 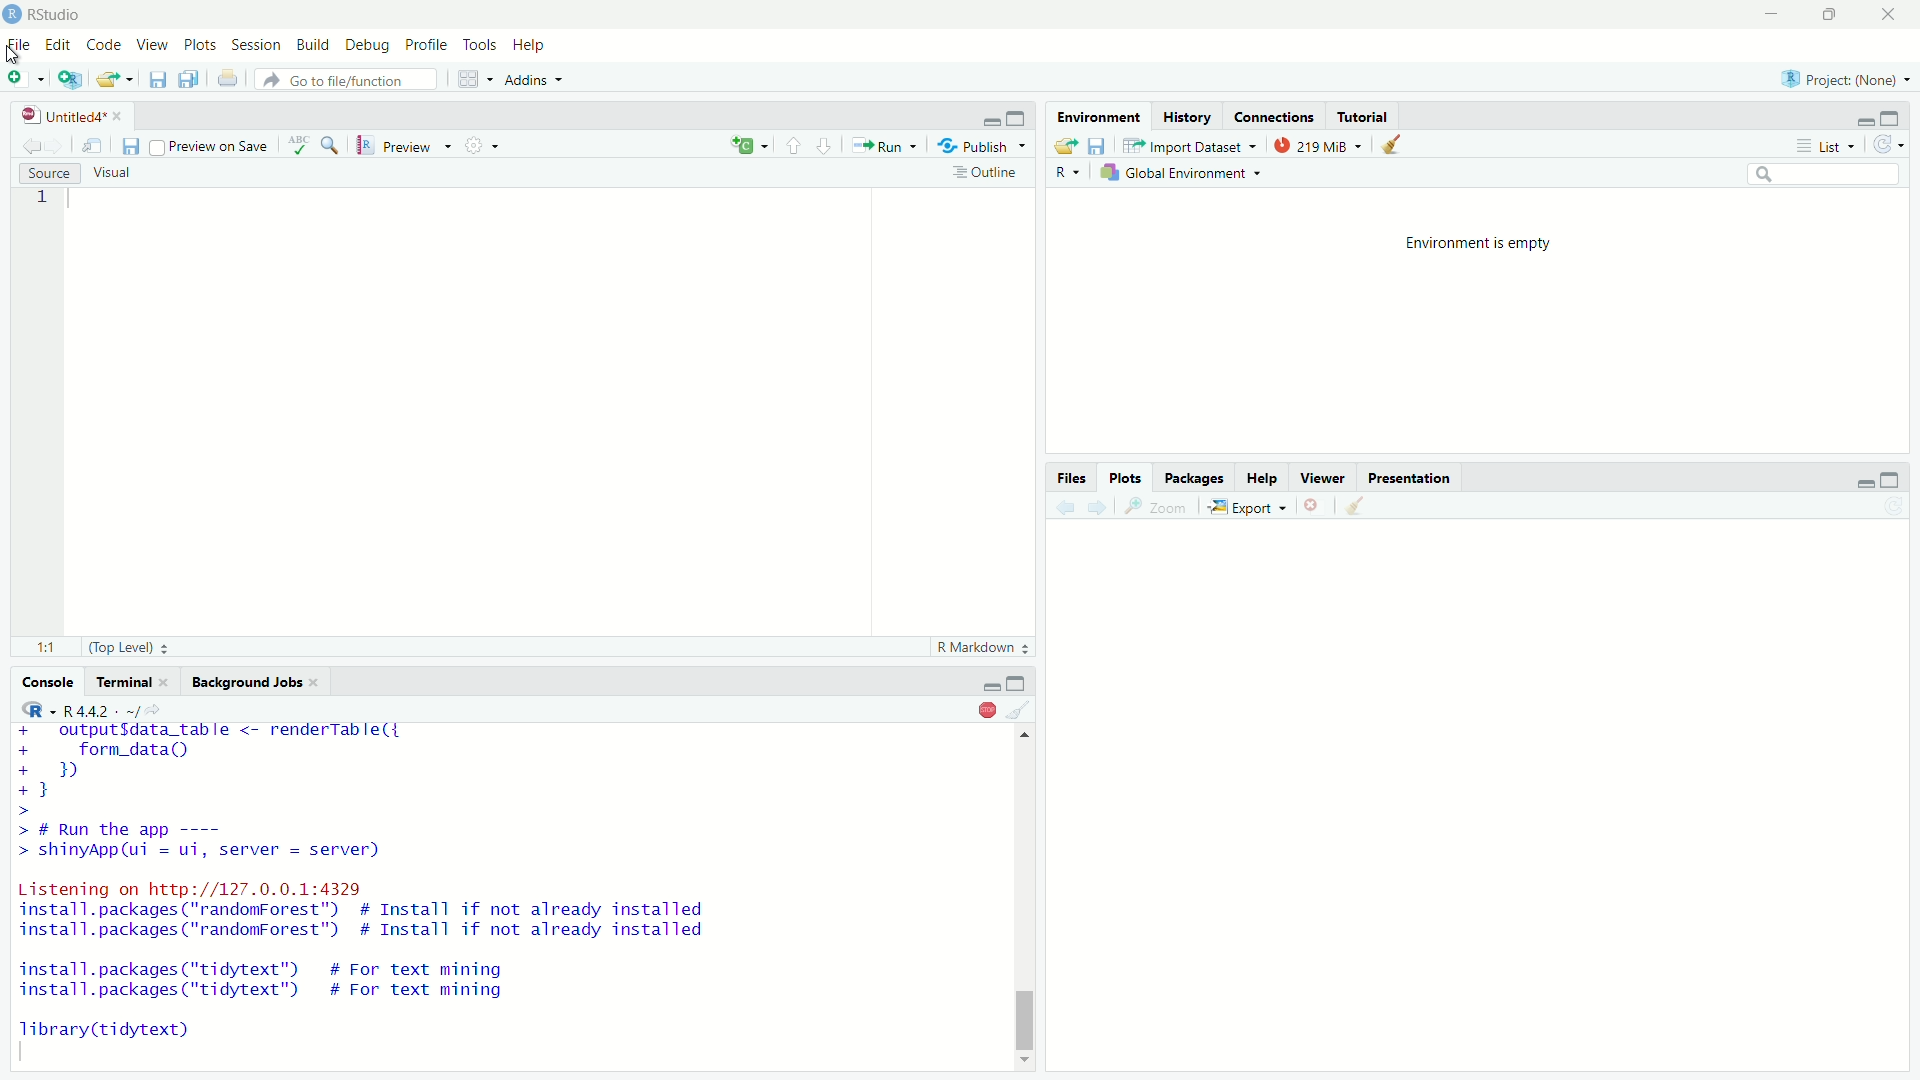 I want to click on Create a project, so click(x=70, y=79).